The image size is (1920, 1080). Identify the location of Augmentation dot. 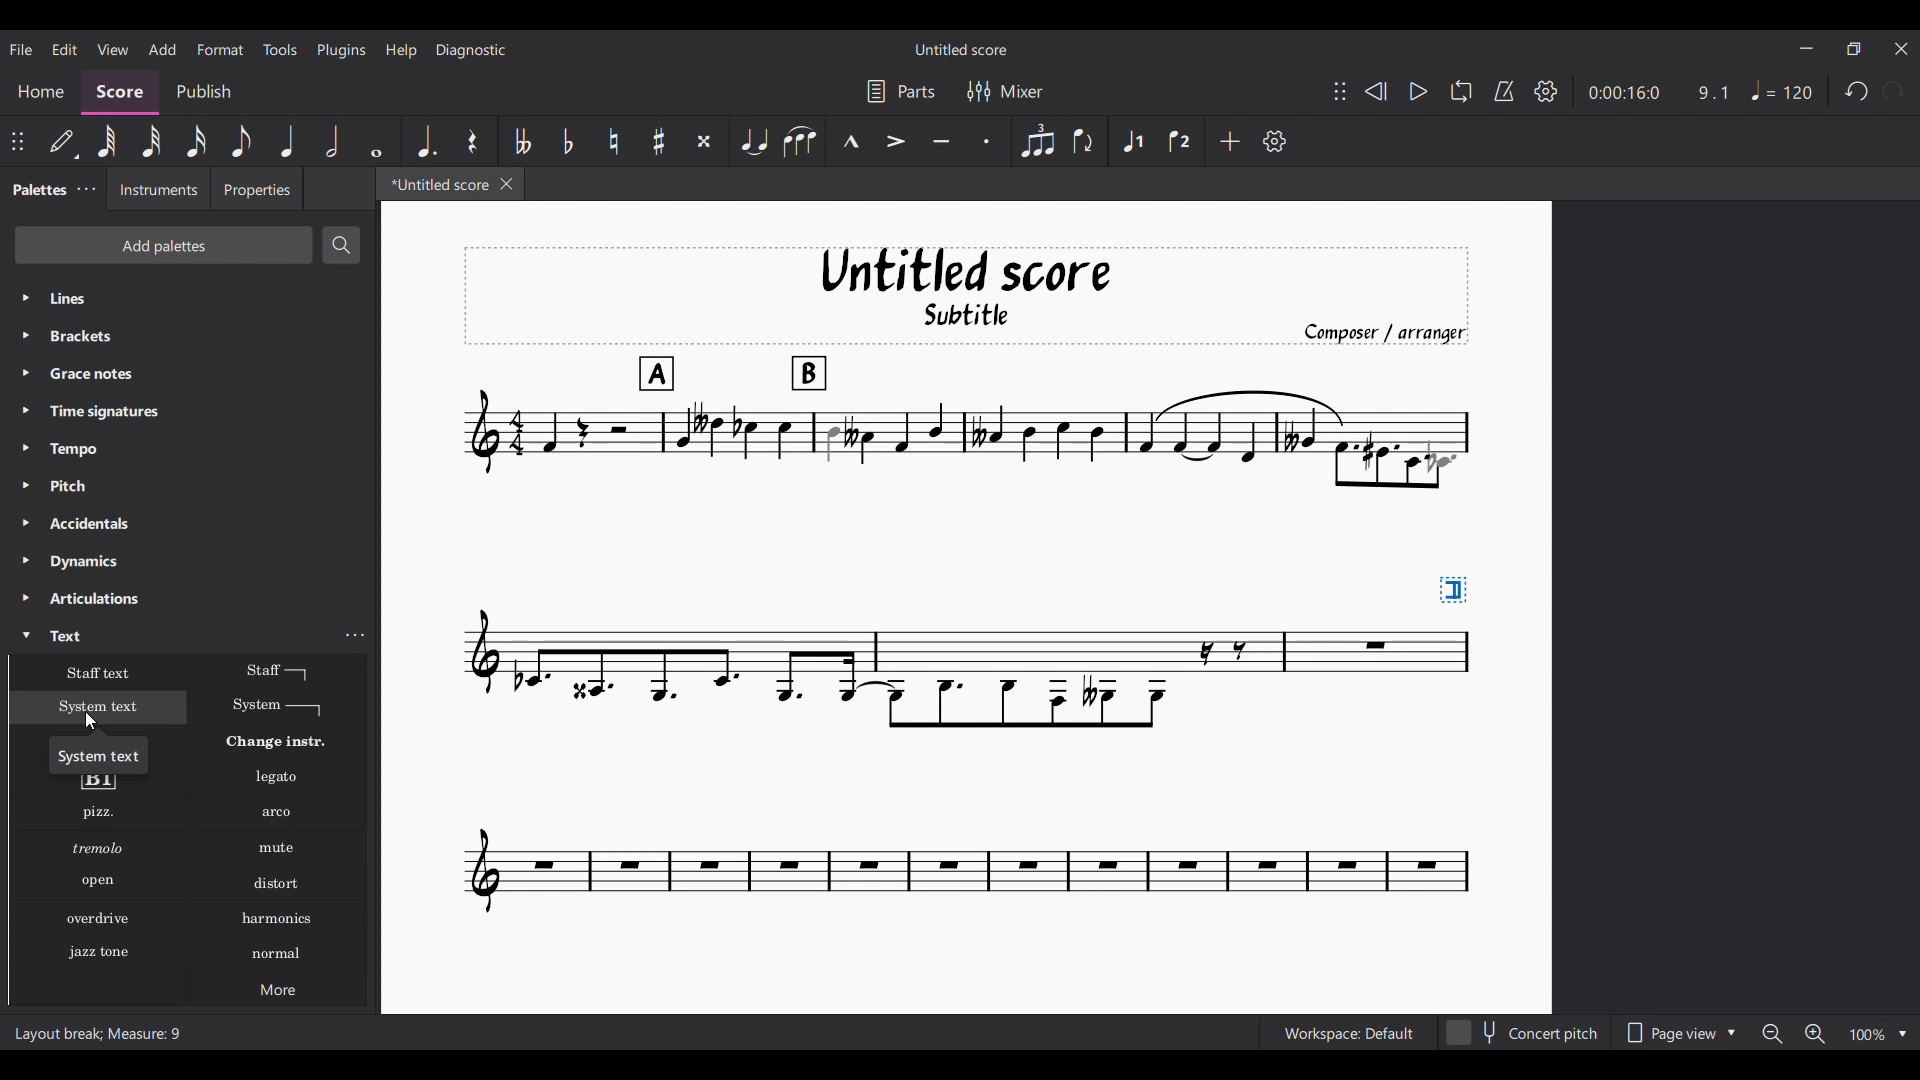
(424, 141).